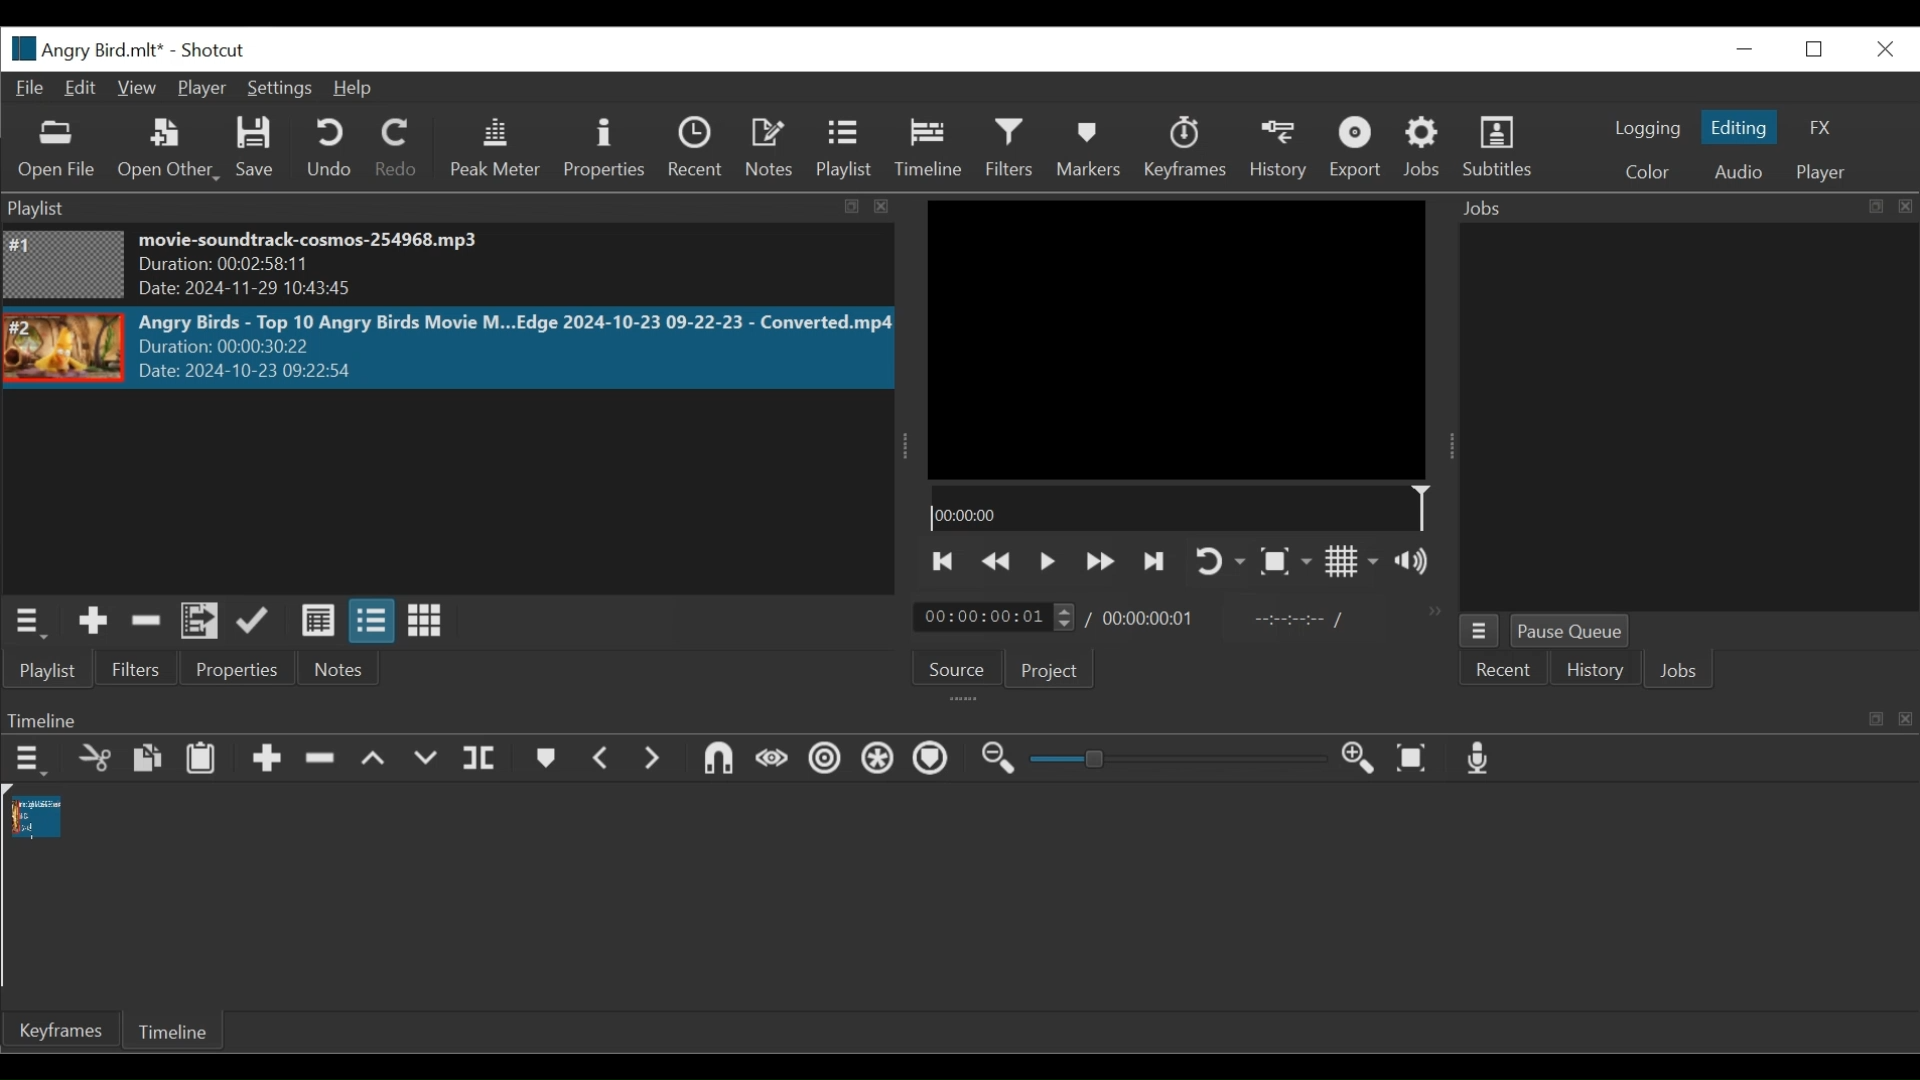  Describe the element at coordinates (880, 762) in the screenshot. I see `Ripple all tracks` at that location.